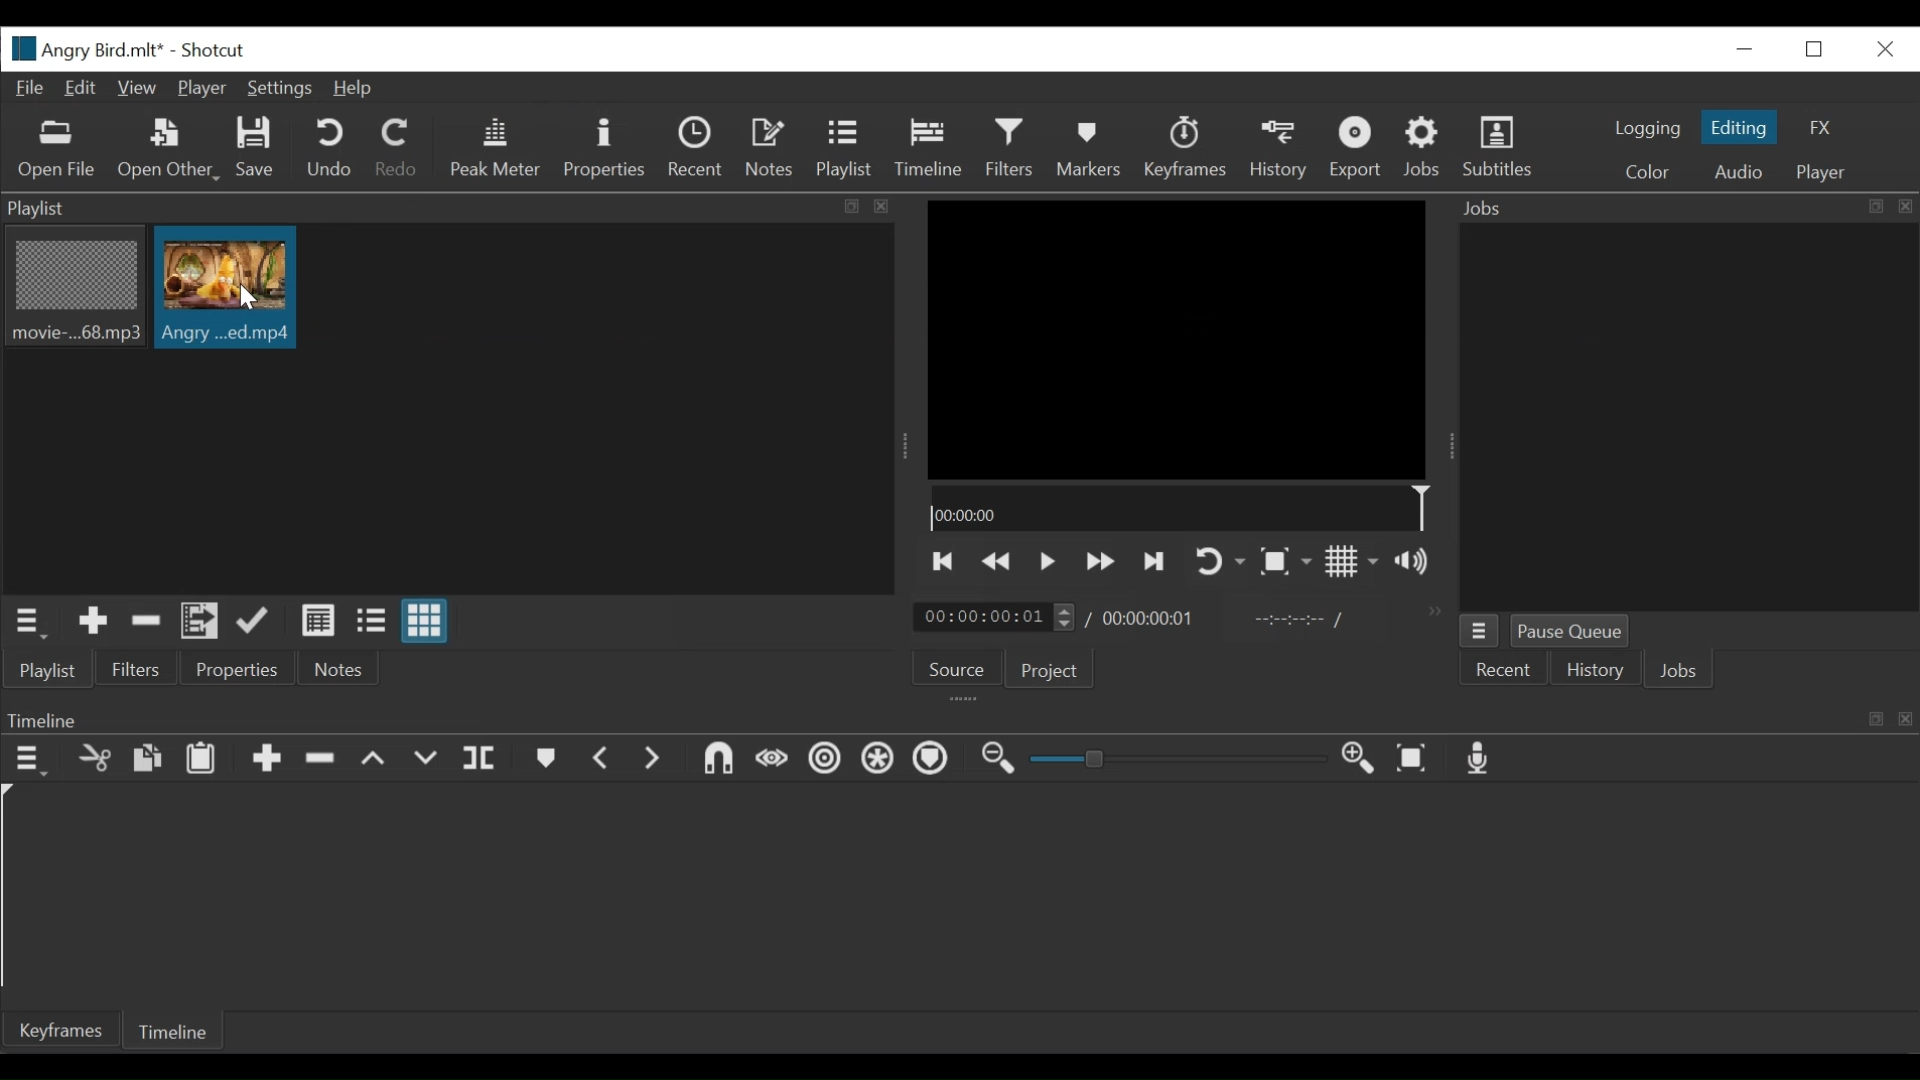 This screenshot has width=1920, height=1080. What do you see at coordinates (1735, 171) in the screenshot?
I see `Audio` at bounding box center [1735, 171].